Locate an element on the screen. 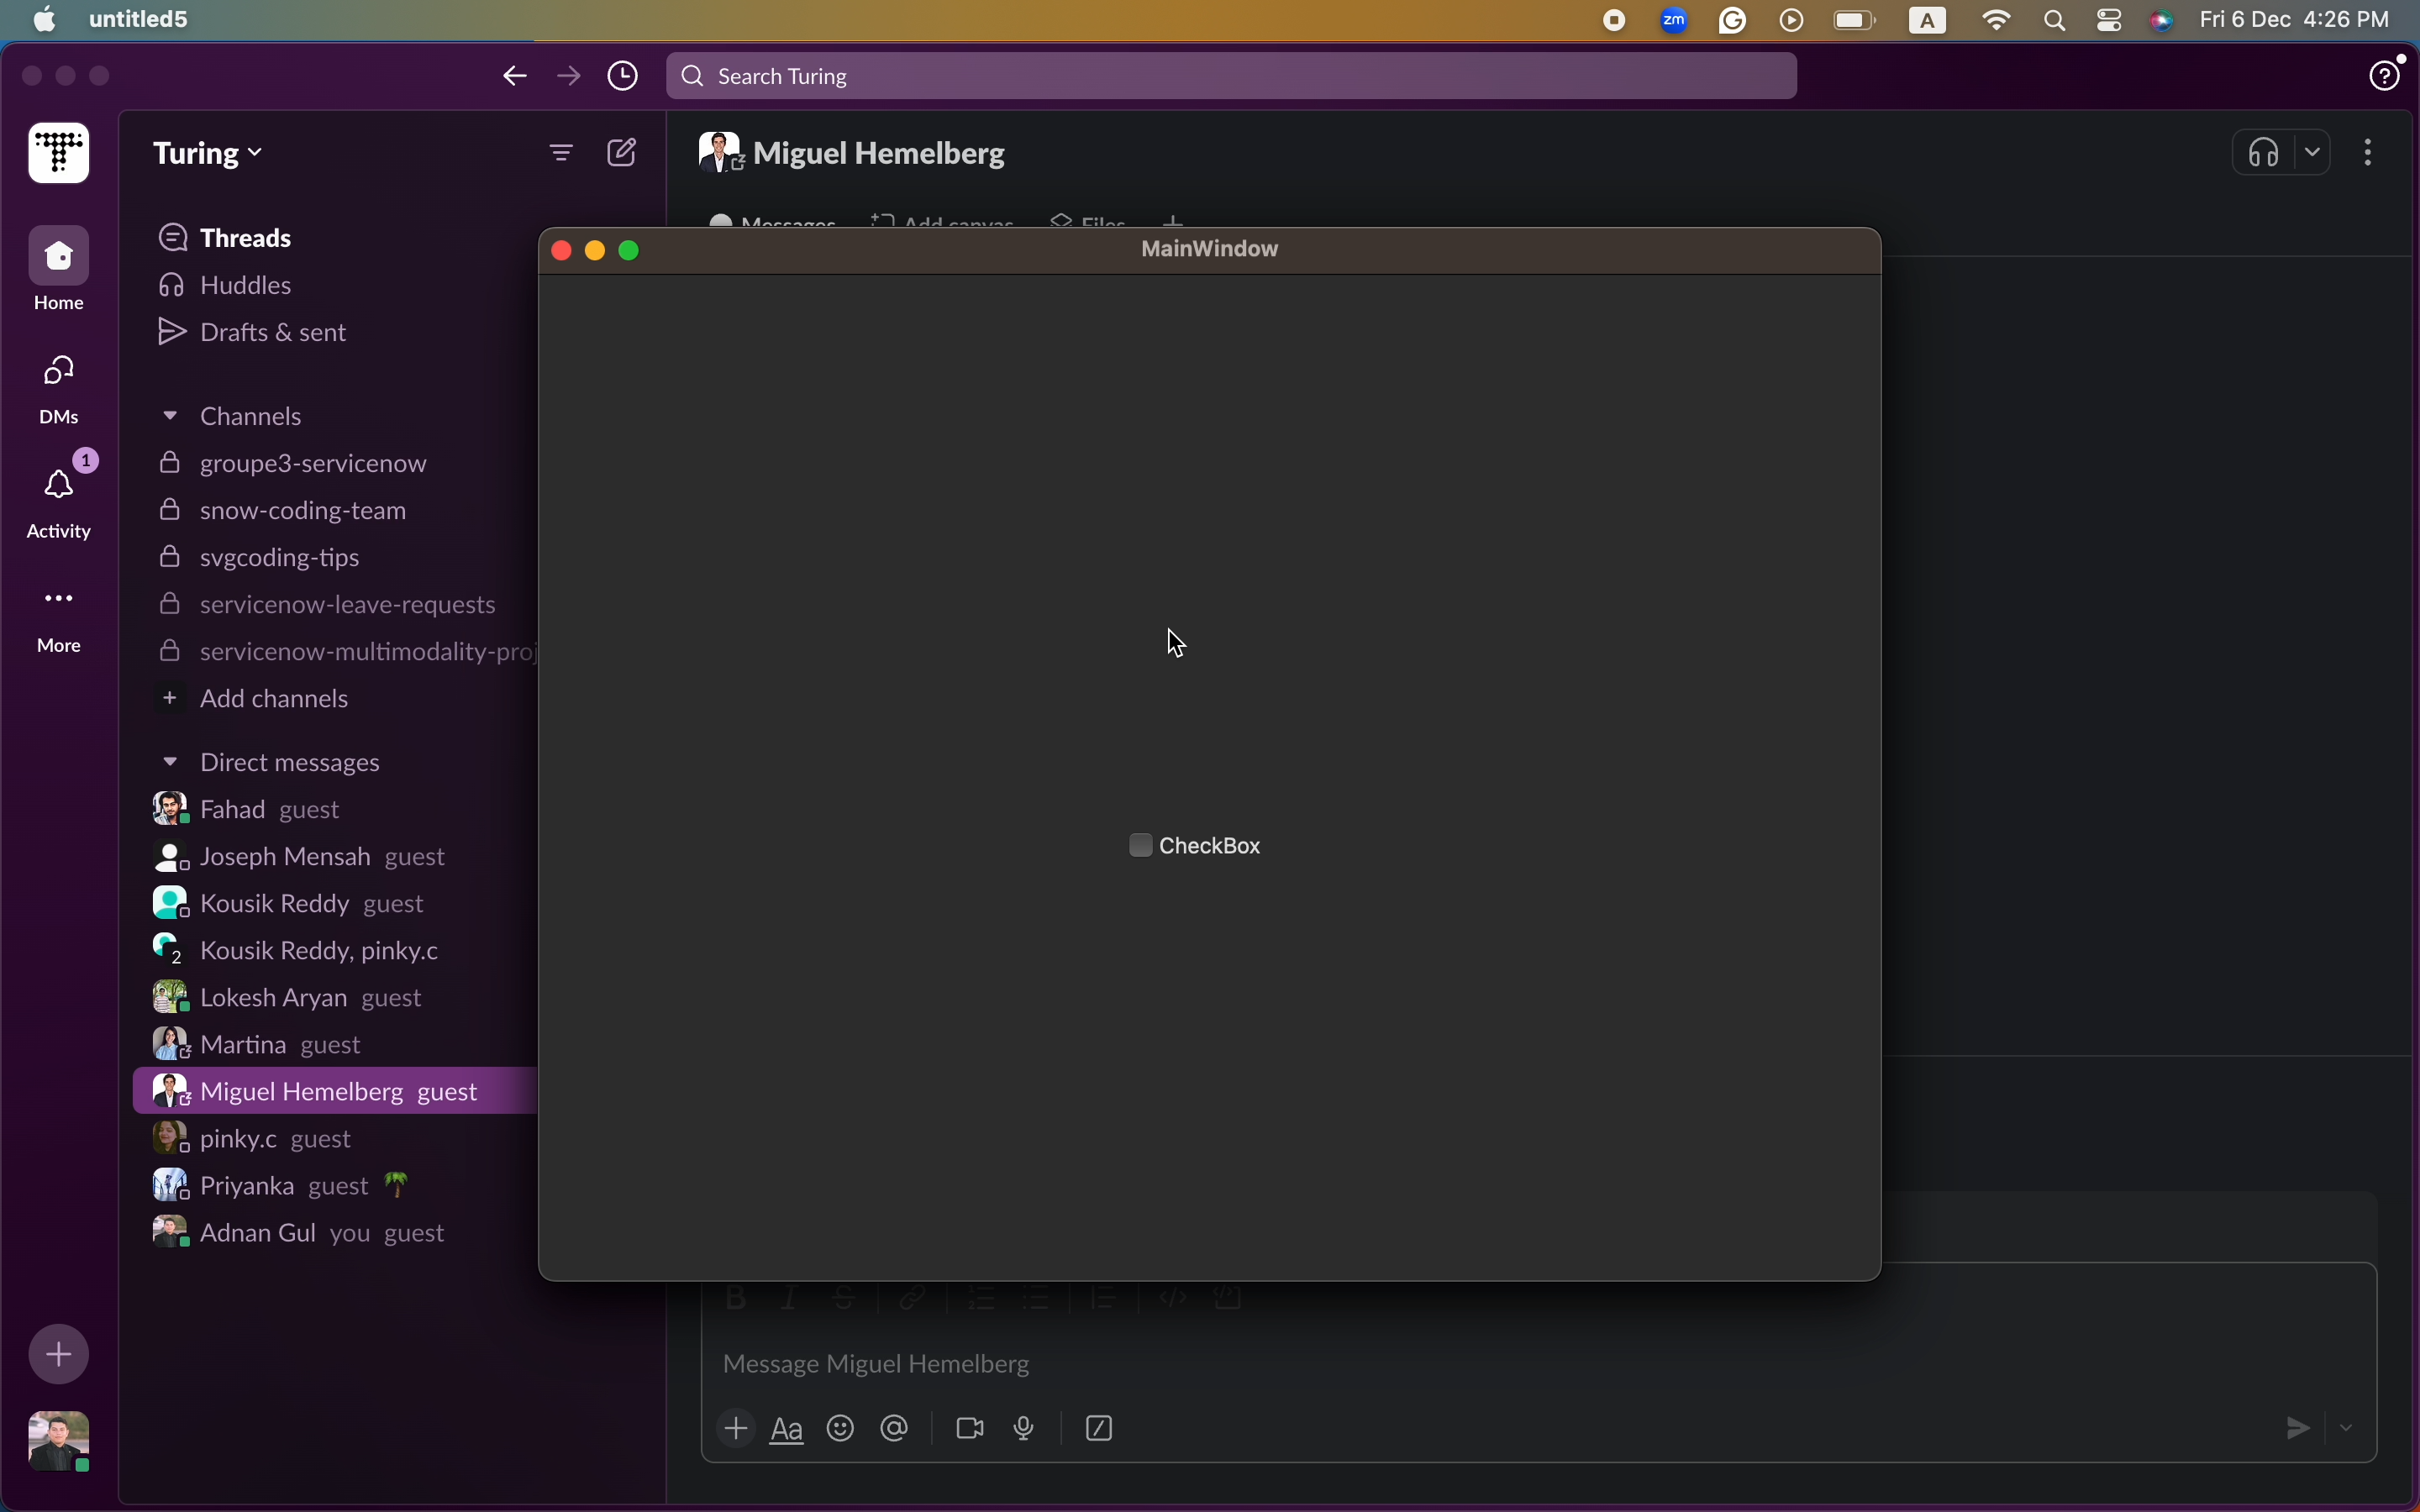 This screenshot has width=2420, height=1512. close is located at coordinates (26, 76).